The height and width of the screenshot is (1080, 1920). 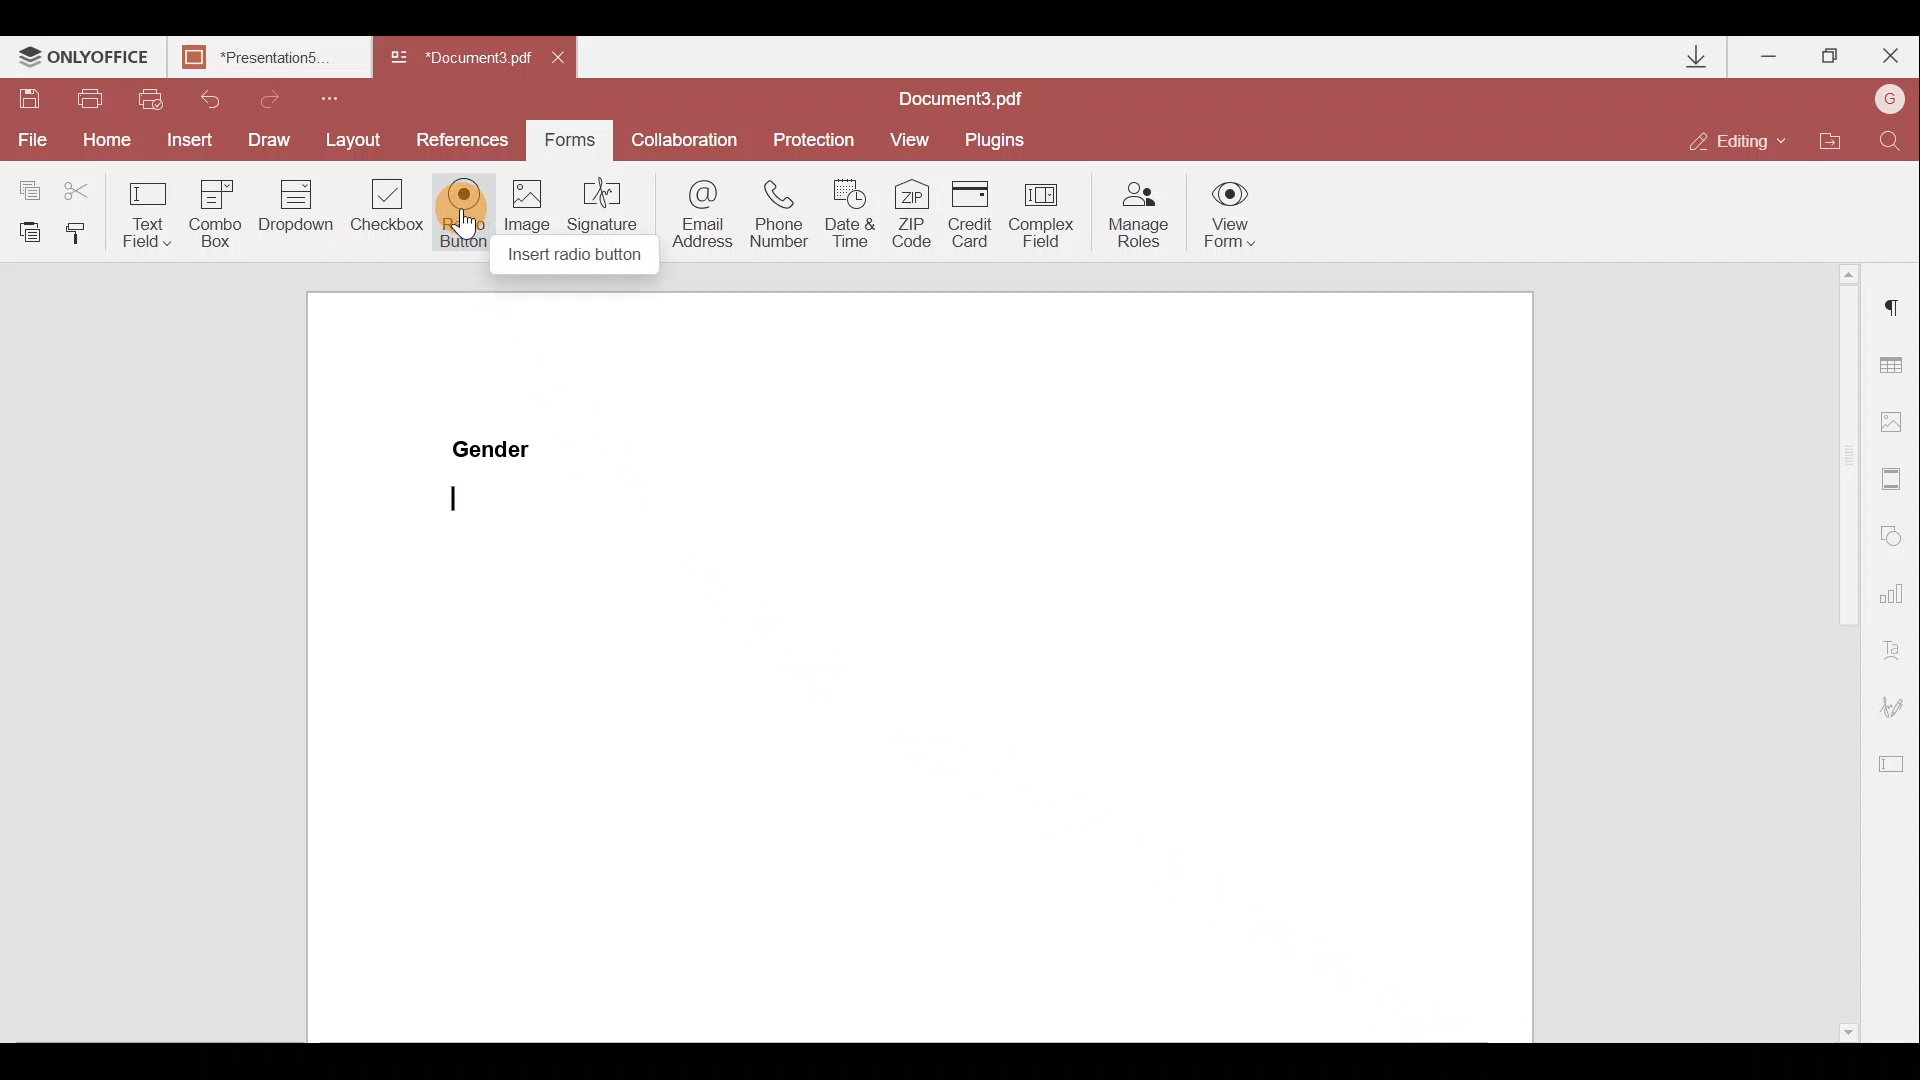 What do you see at coordinates (1896, 769) in the screenshot?
I see `Form settings` at bounding box center [1896, 769].